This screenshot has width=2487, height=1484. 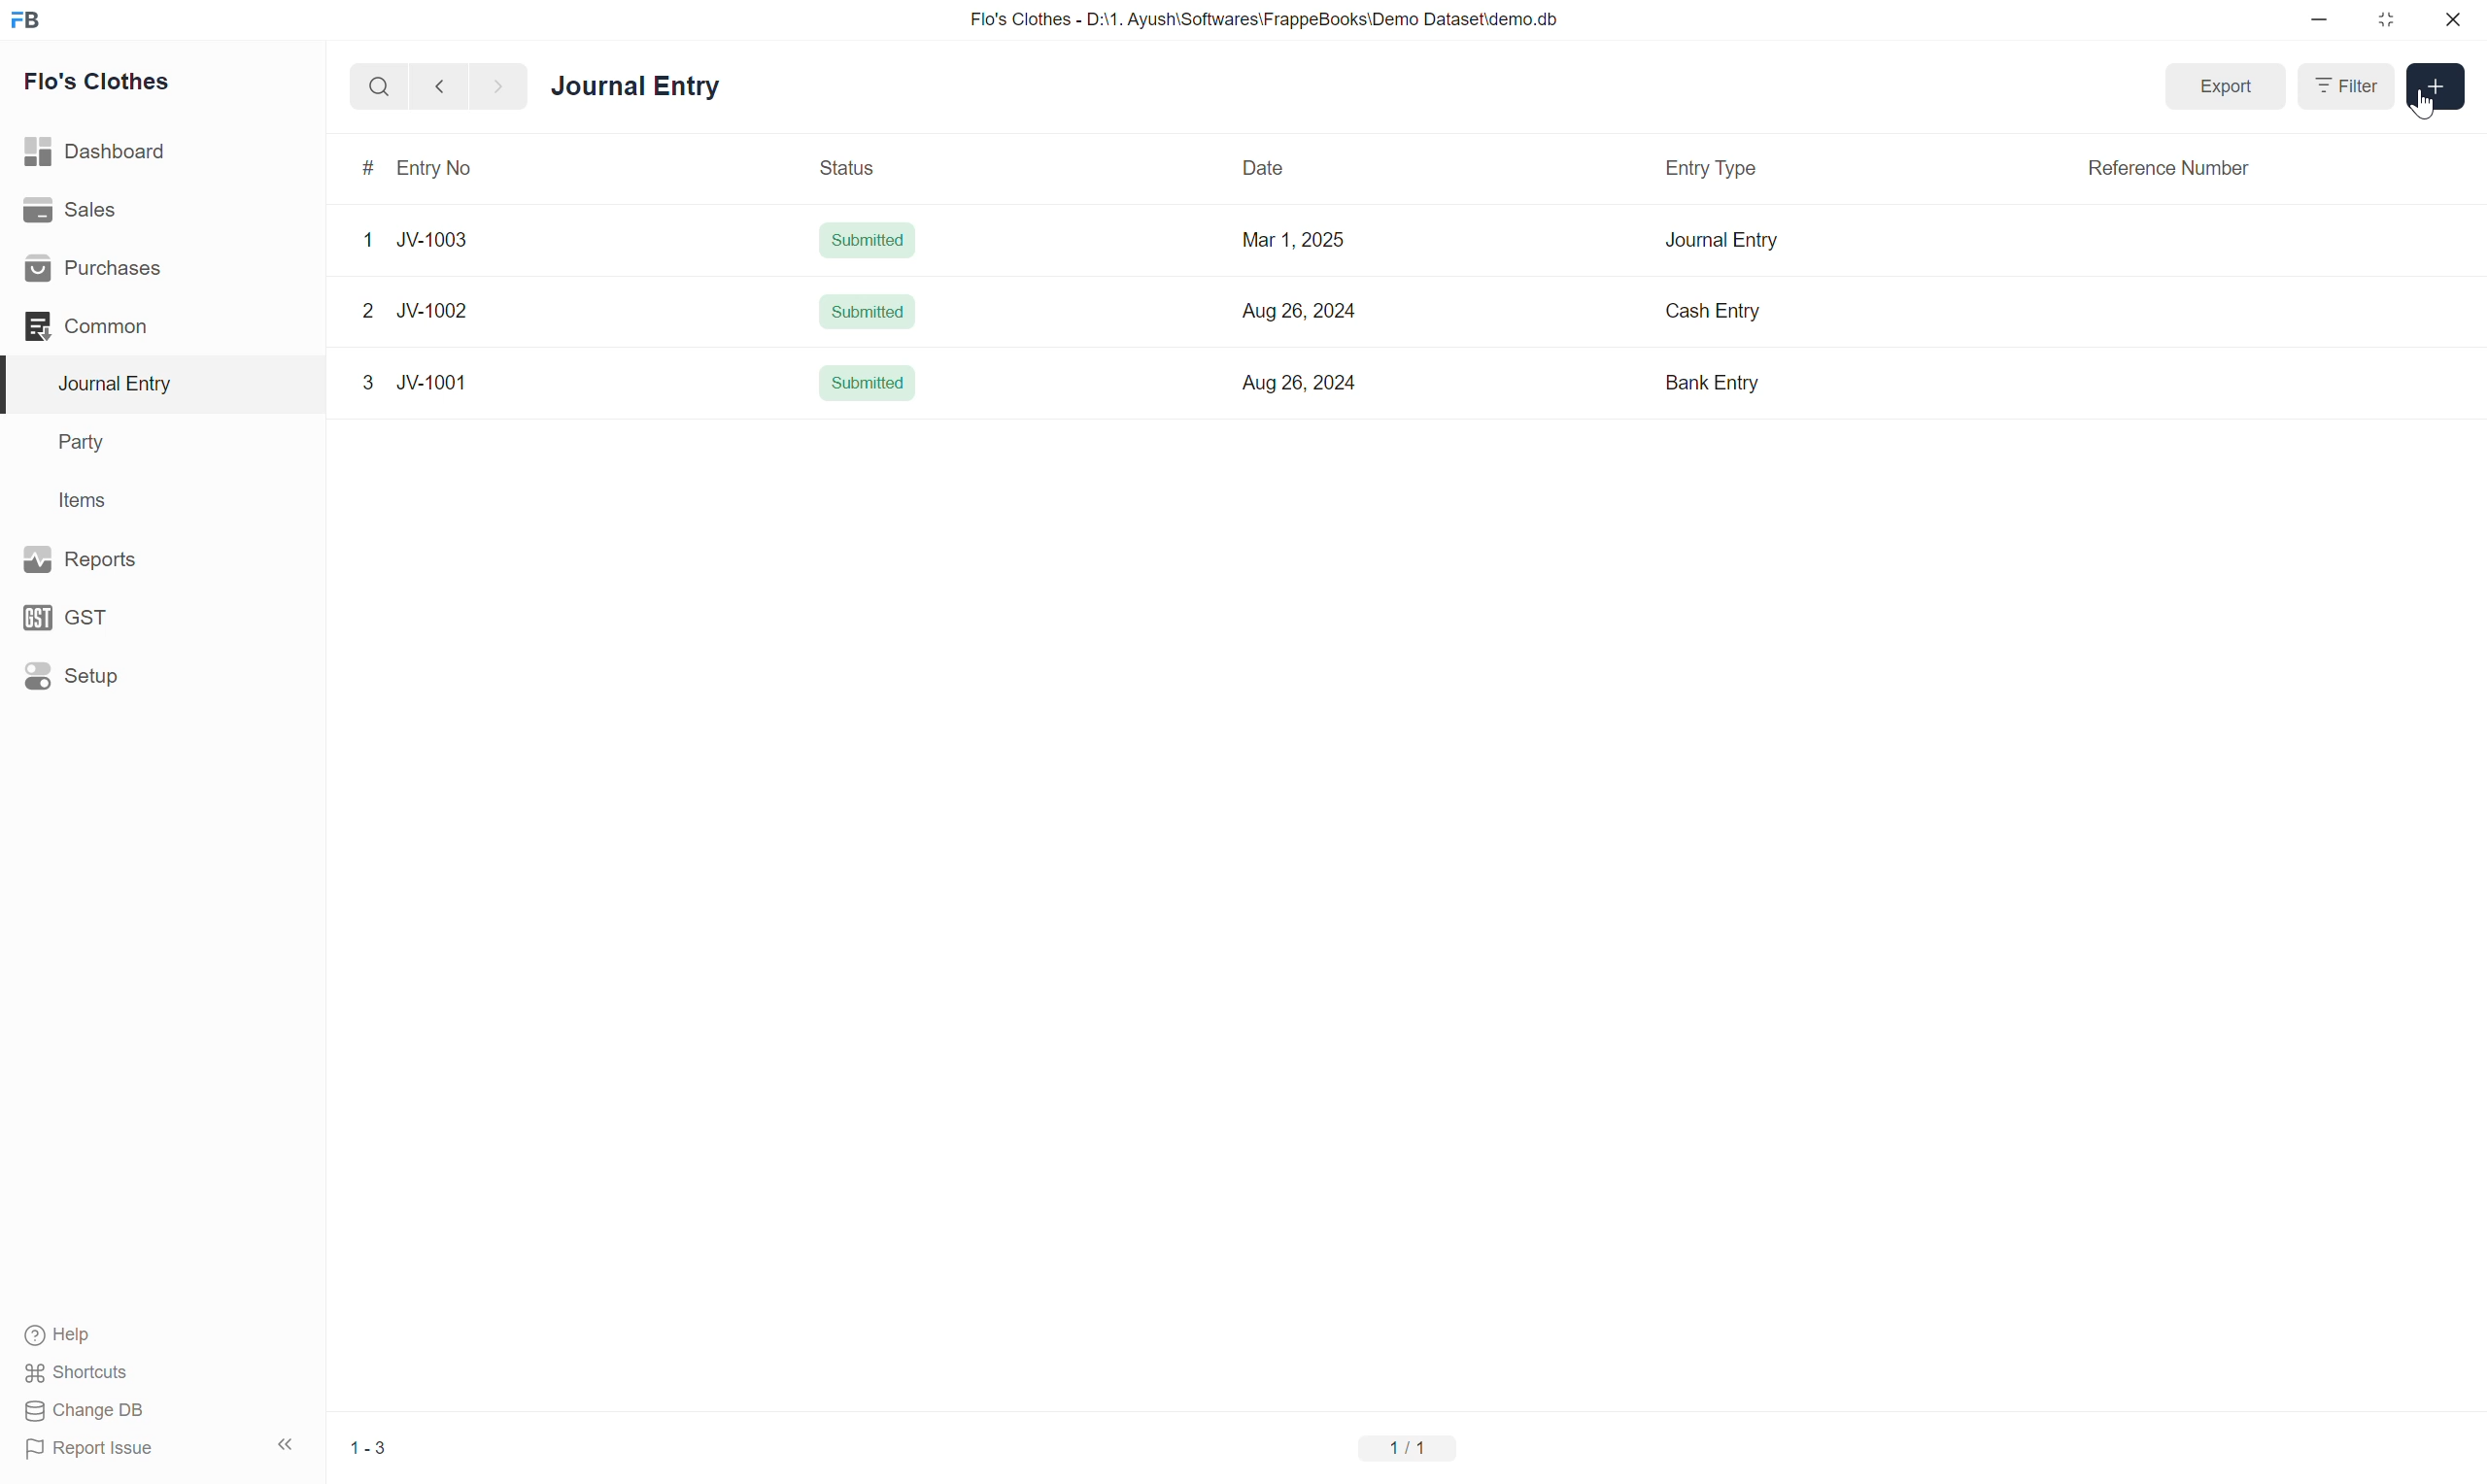 I want to click on Mar 1, 2025, so click(x=1297, y=242).